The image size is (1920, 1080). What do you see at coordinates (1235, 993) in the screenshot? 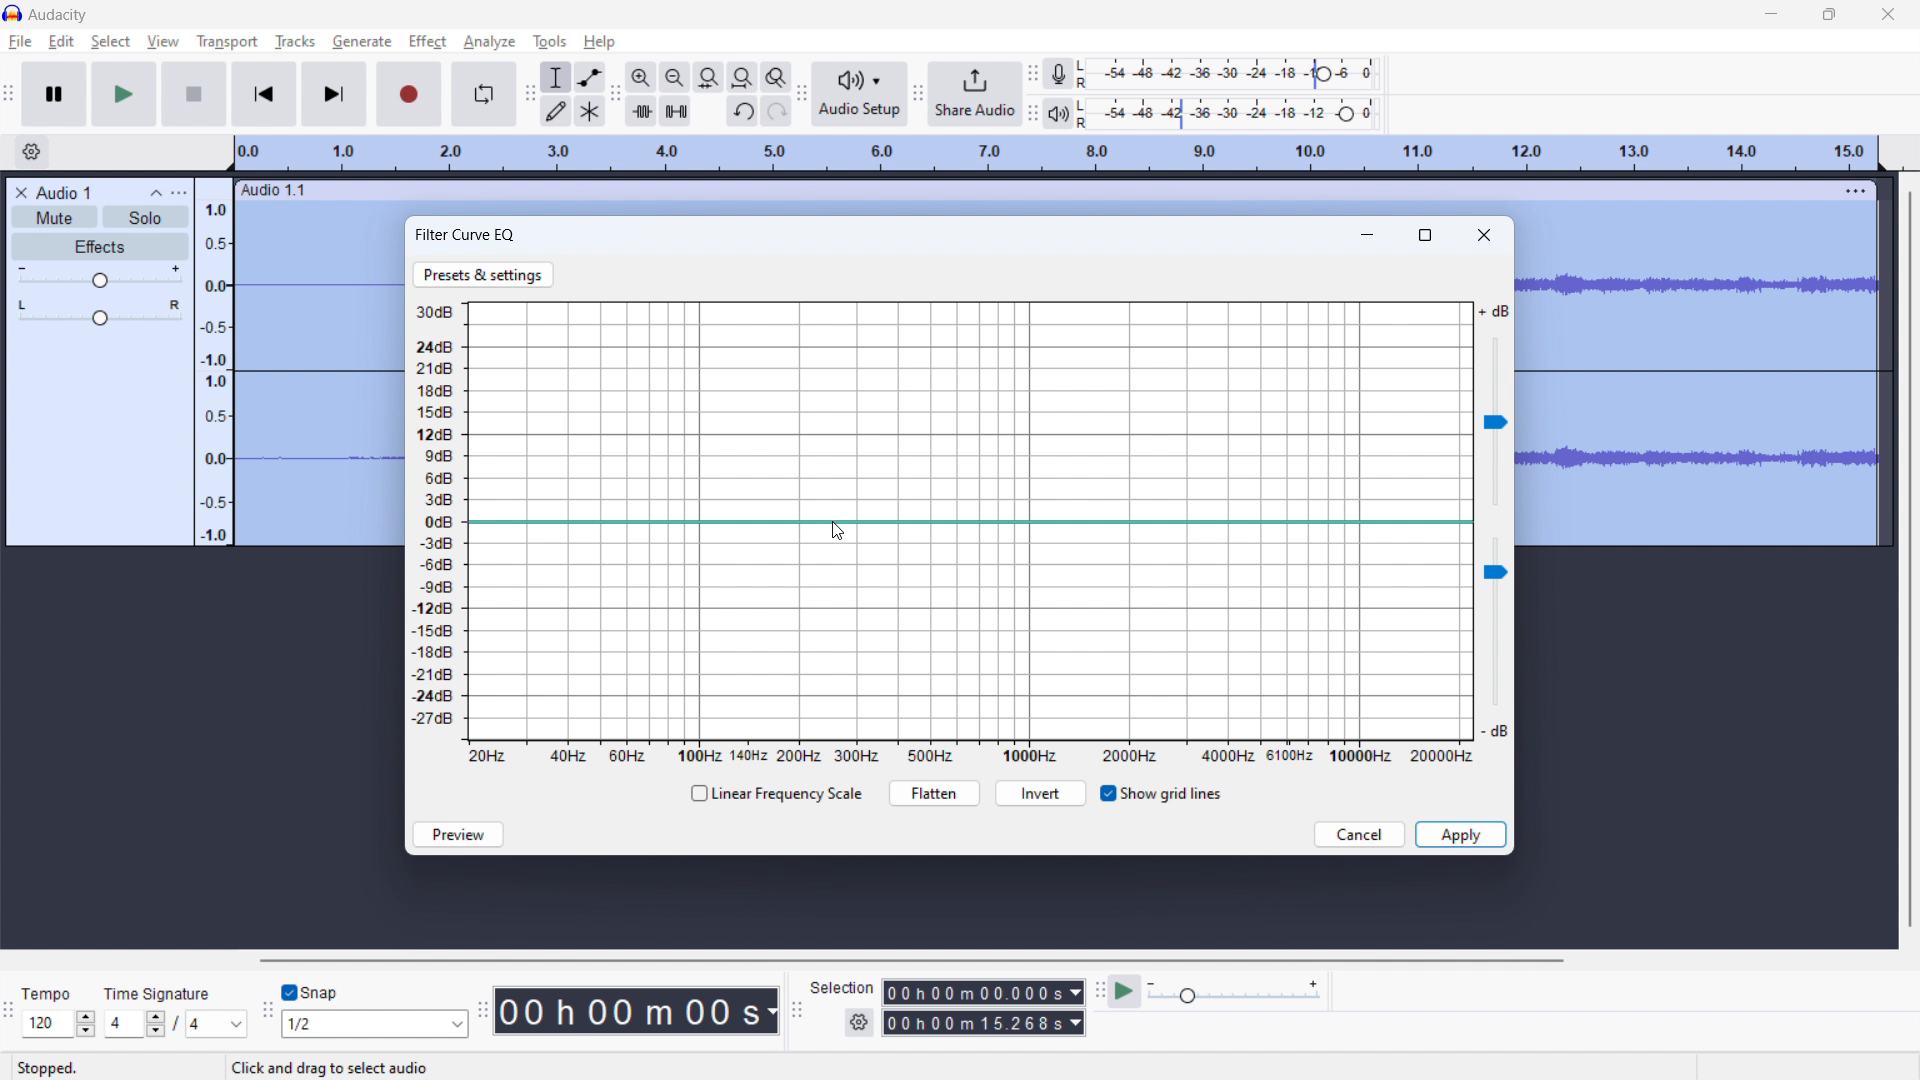
I see `playback speed` at bounding box center [1235, 993].